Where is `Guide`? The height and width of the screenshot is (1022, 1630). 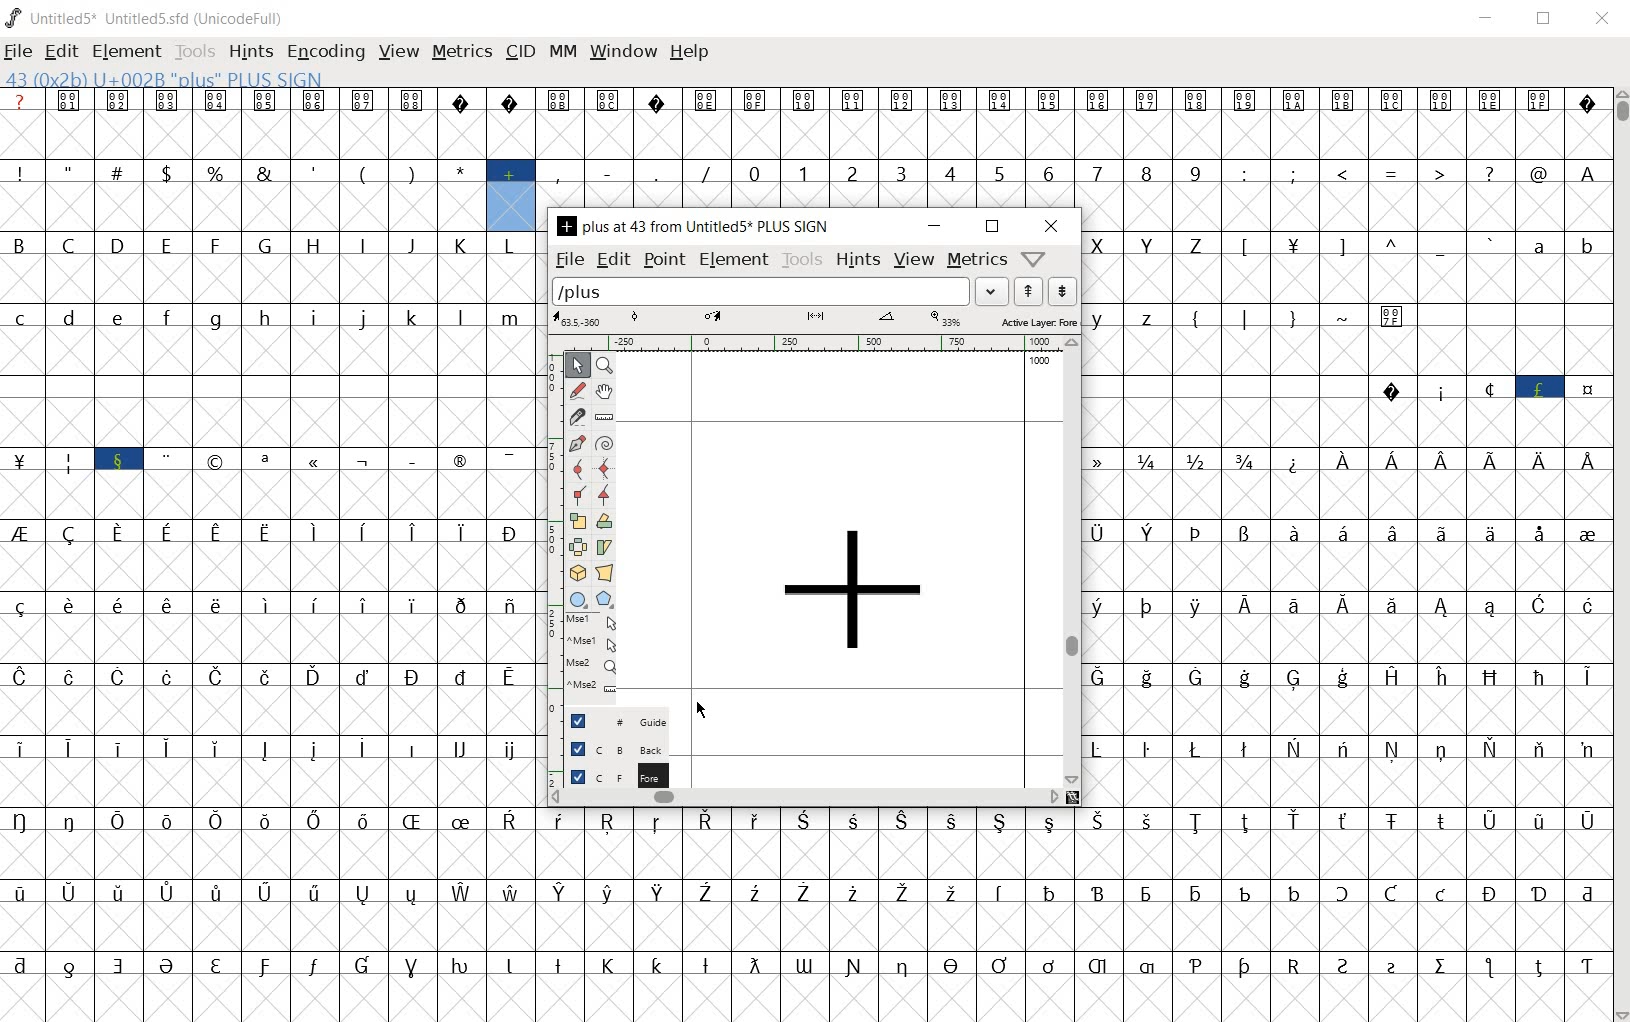
Guide is located at coordinates (611, 719).